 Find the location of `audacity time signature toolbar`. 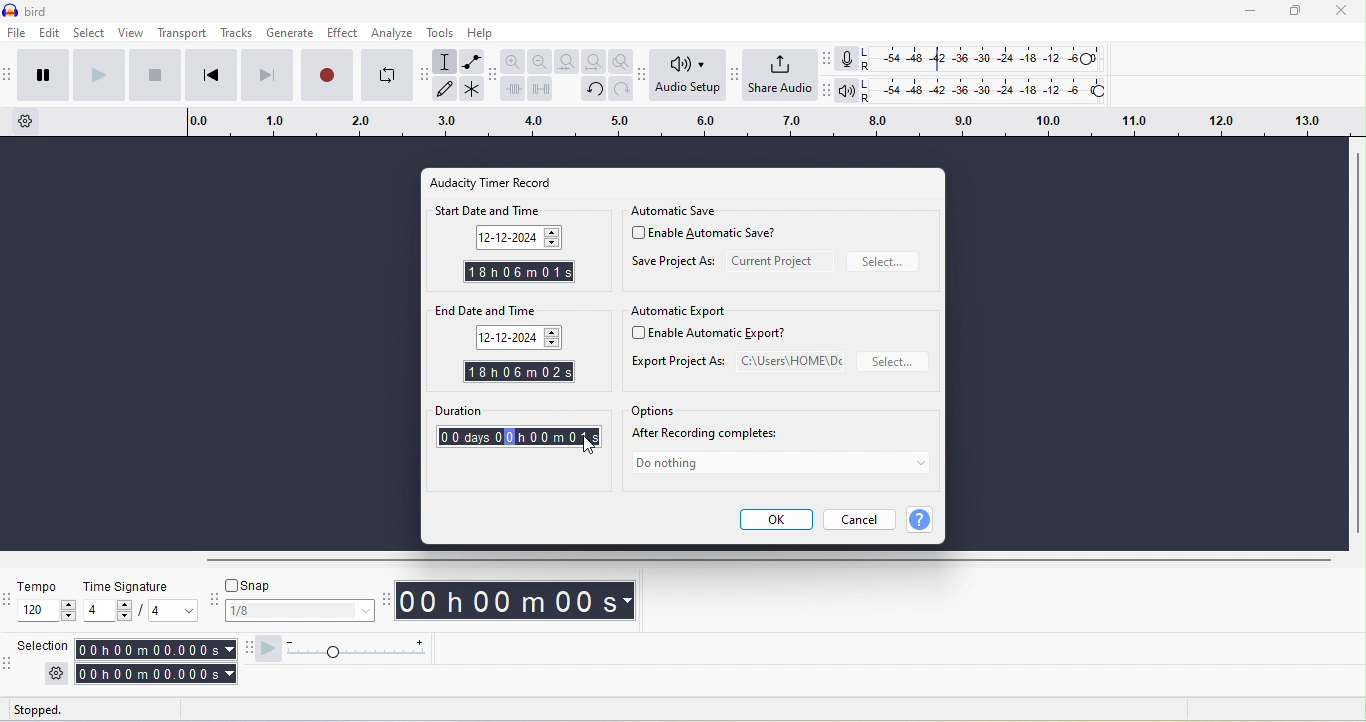

audacity time signature toolbar is located at coordinates (9, 598).